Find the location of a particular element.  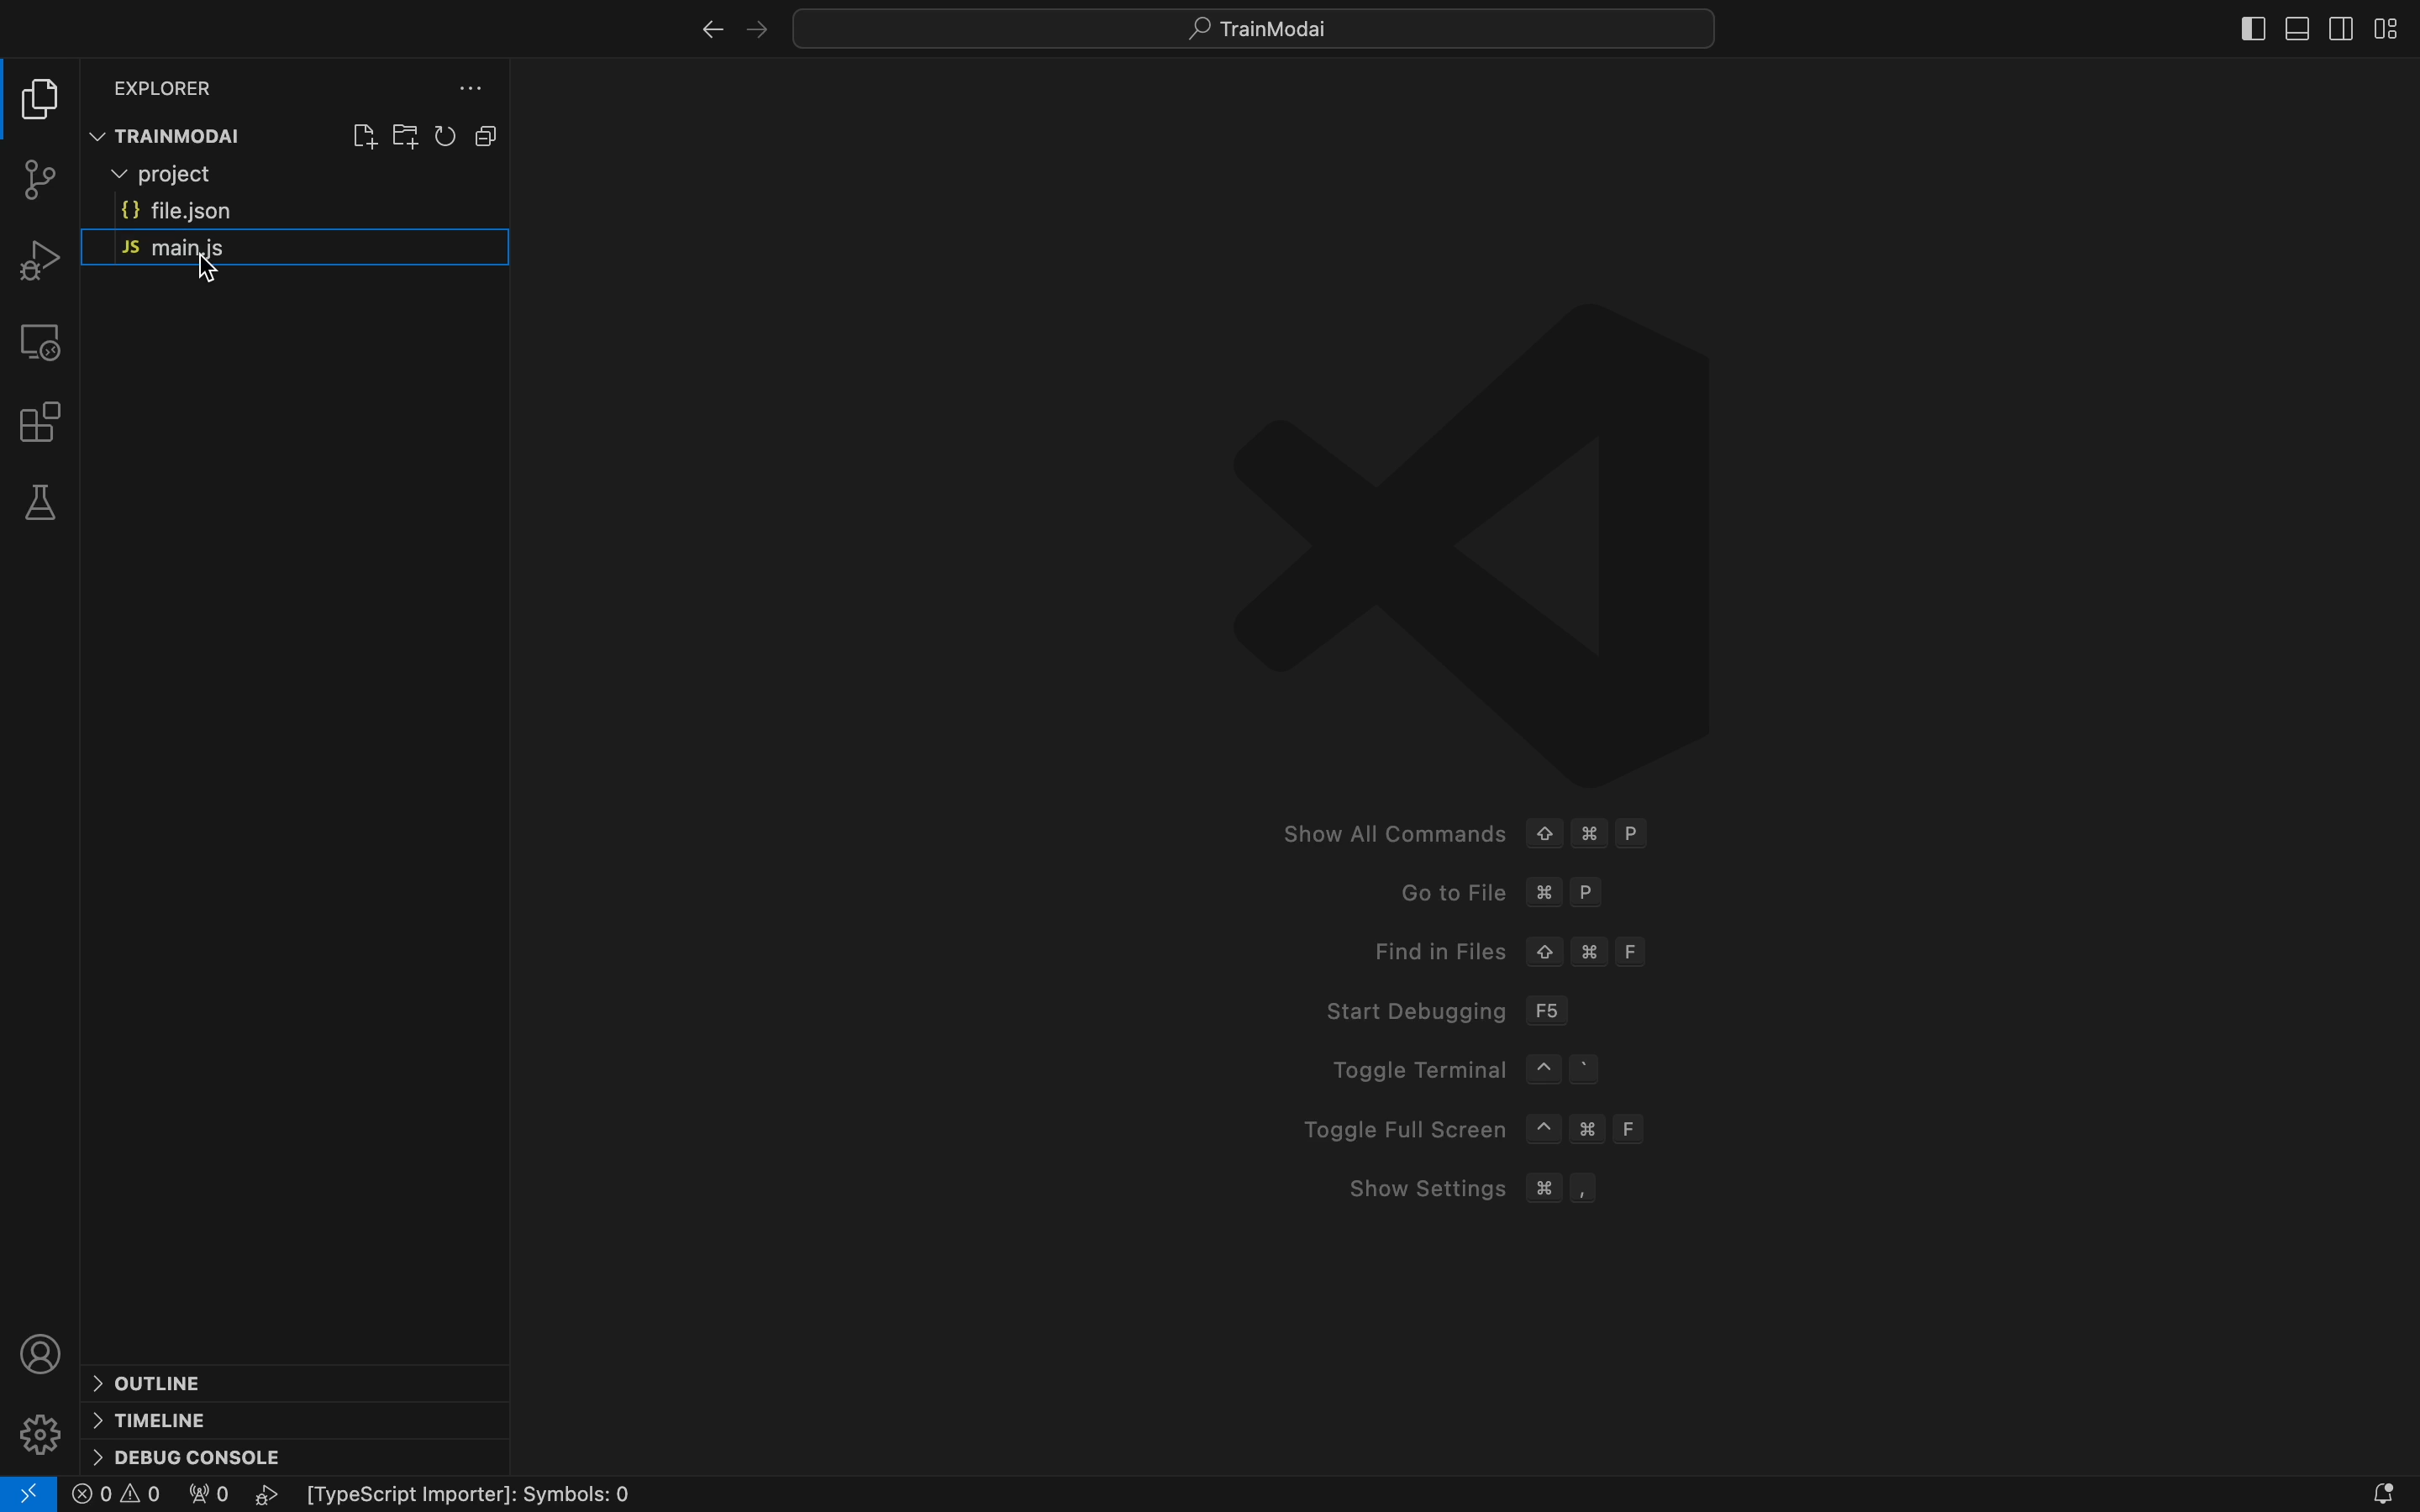

sidebar bottom is located at coordinates (2295, 30).